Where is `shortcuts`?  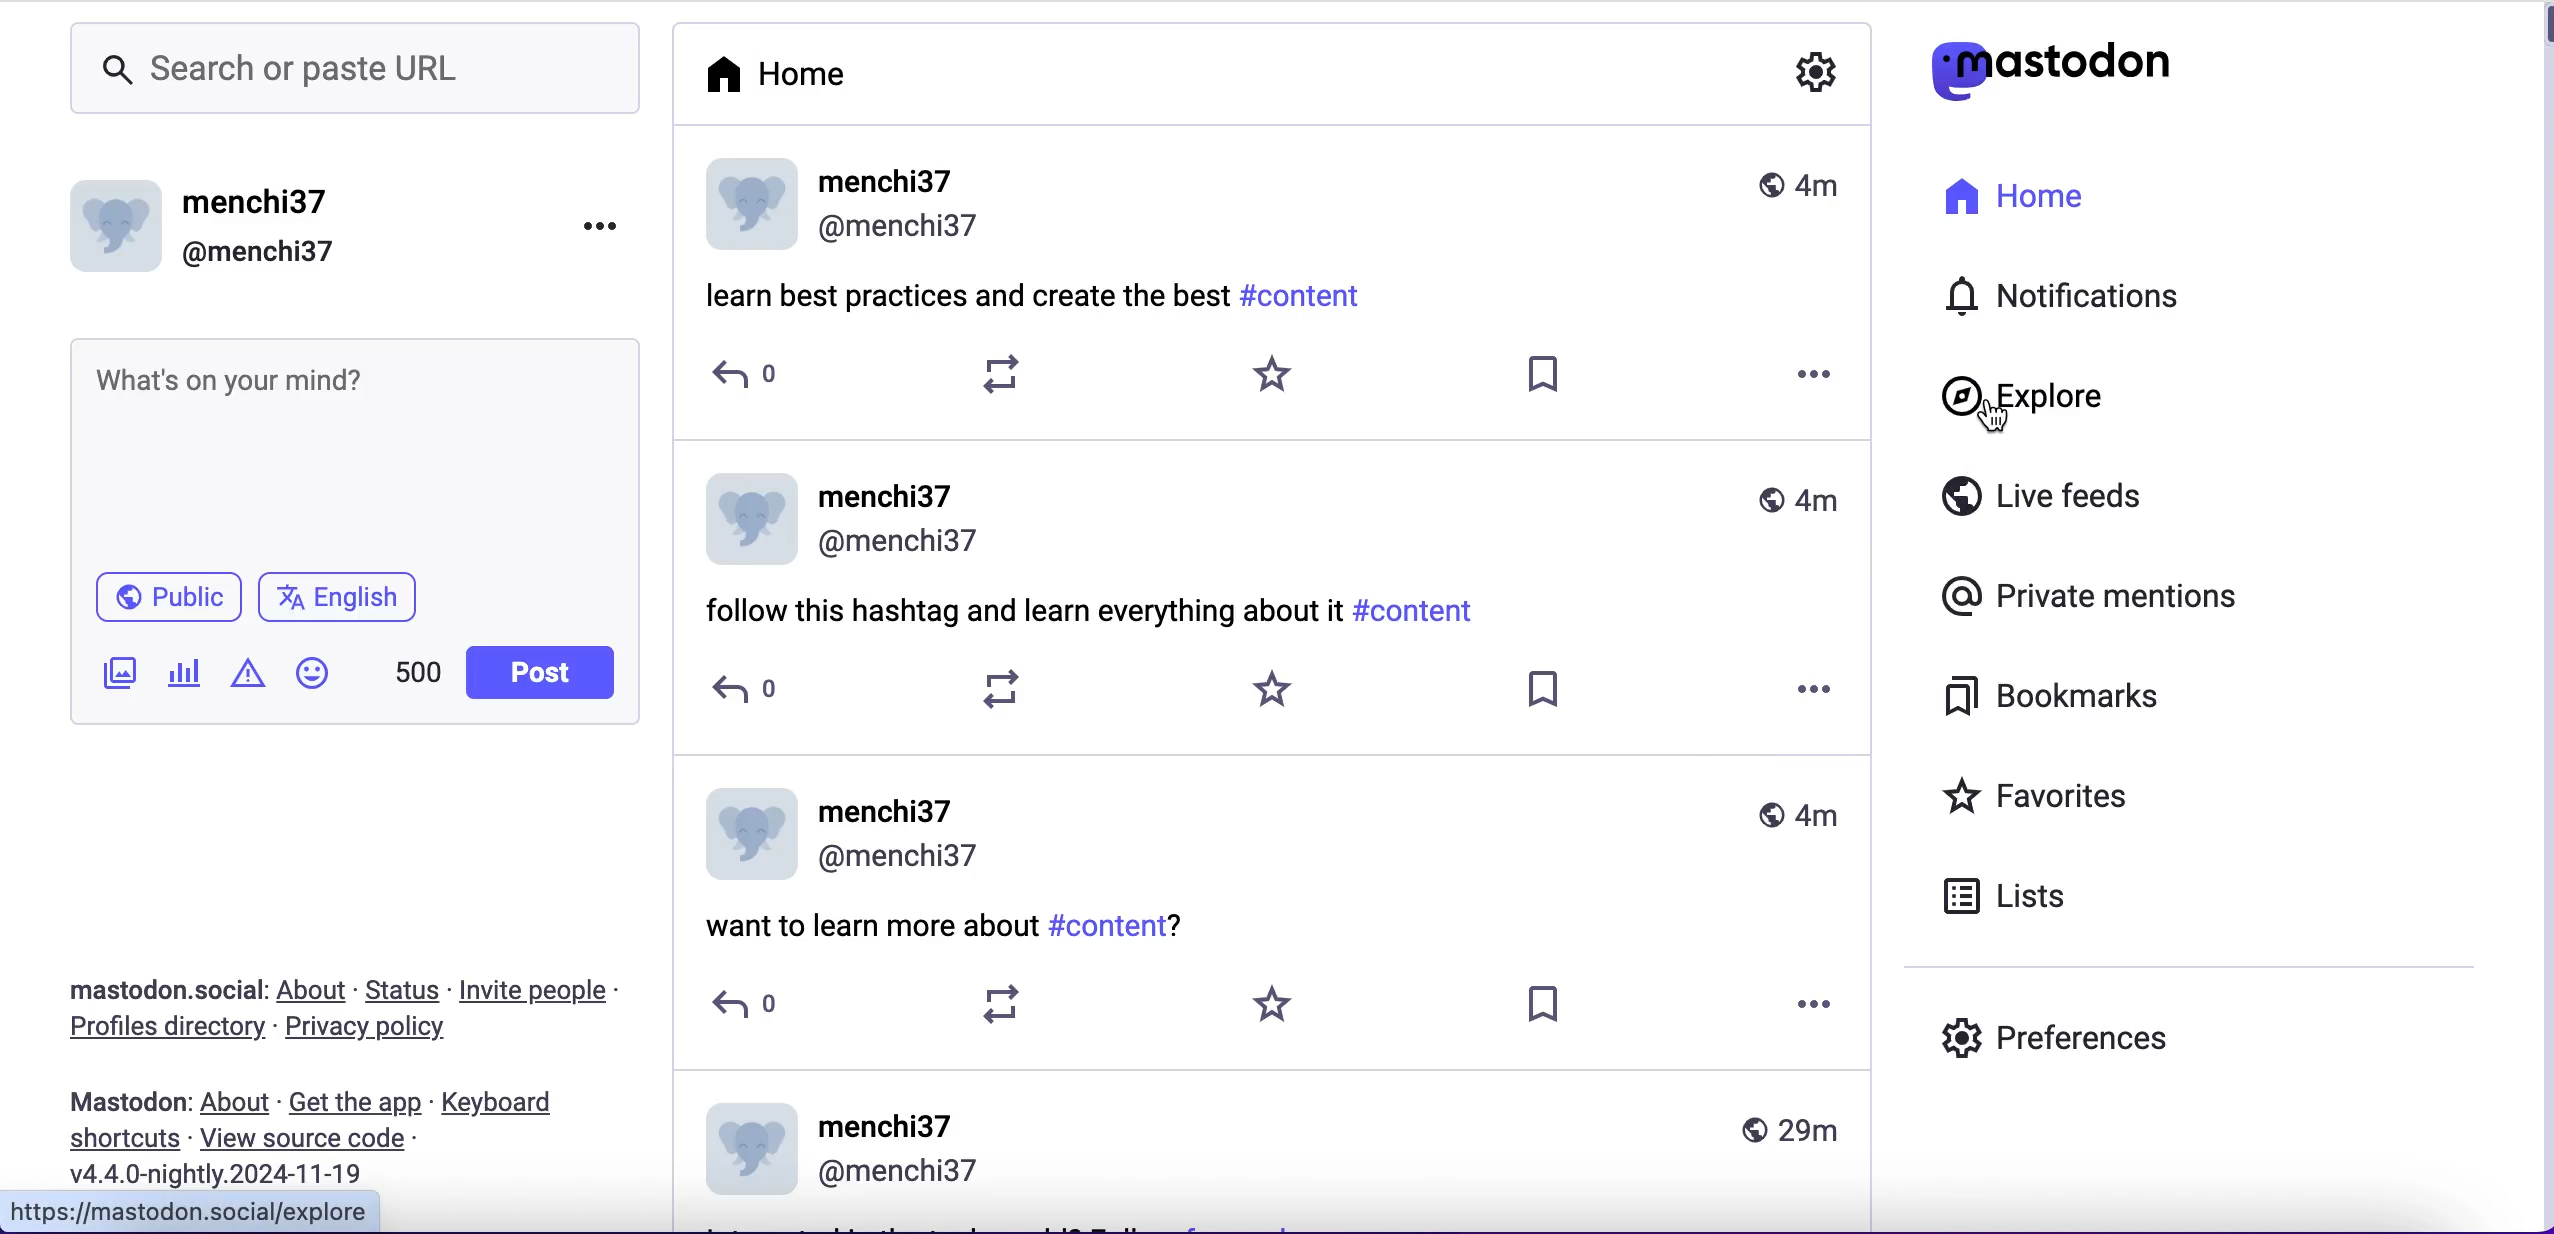
shortcuts is located at coordinates (121, 1144).